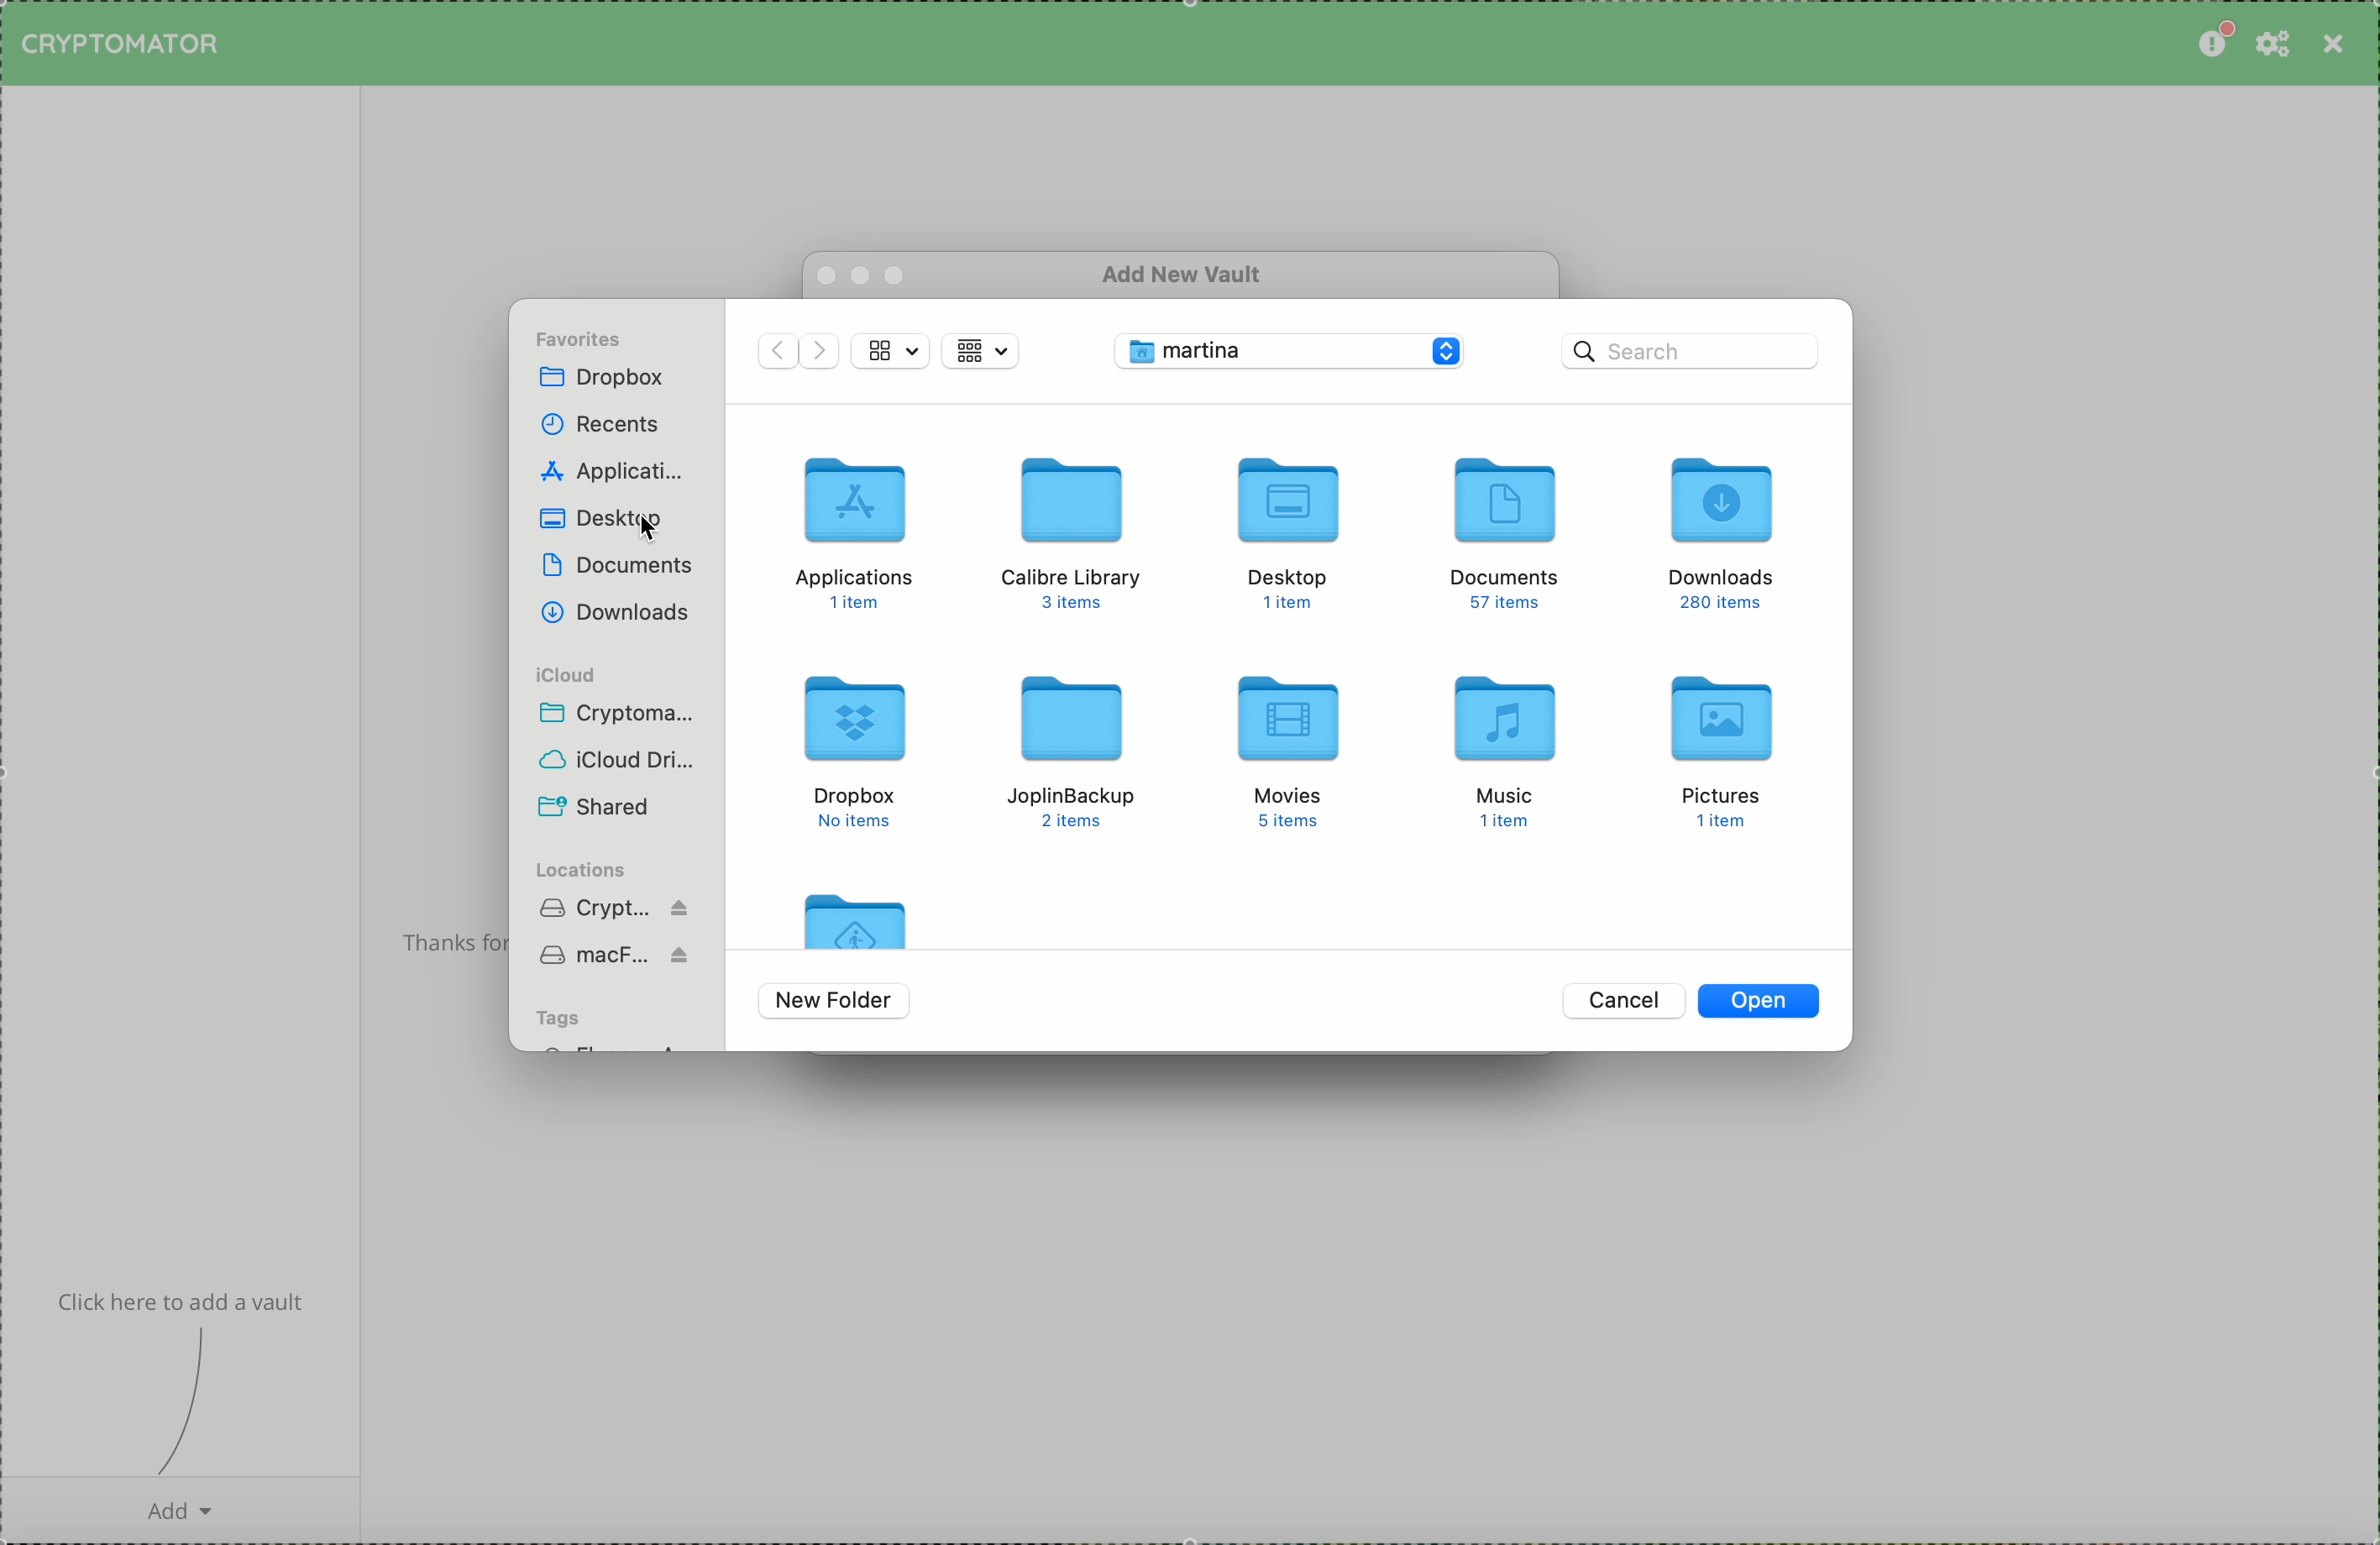 This screenshot has height=1545, width=2380. Describe the element at coordinates (822, 351) in the screenshot. I see `navigate foward` at that location.